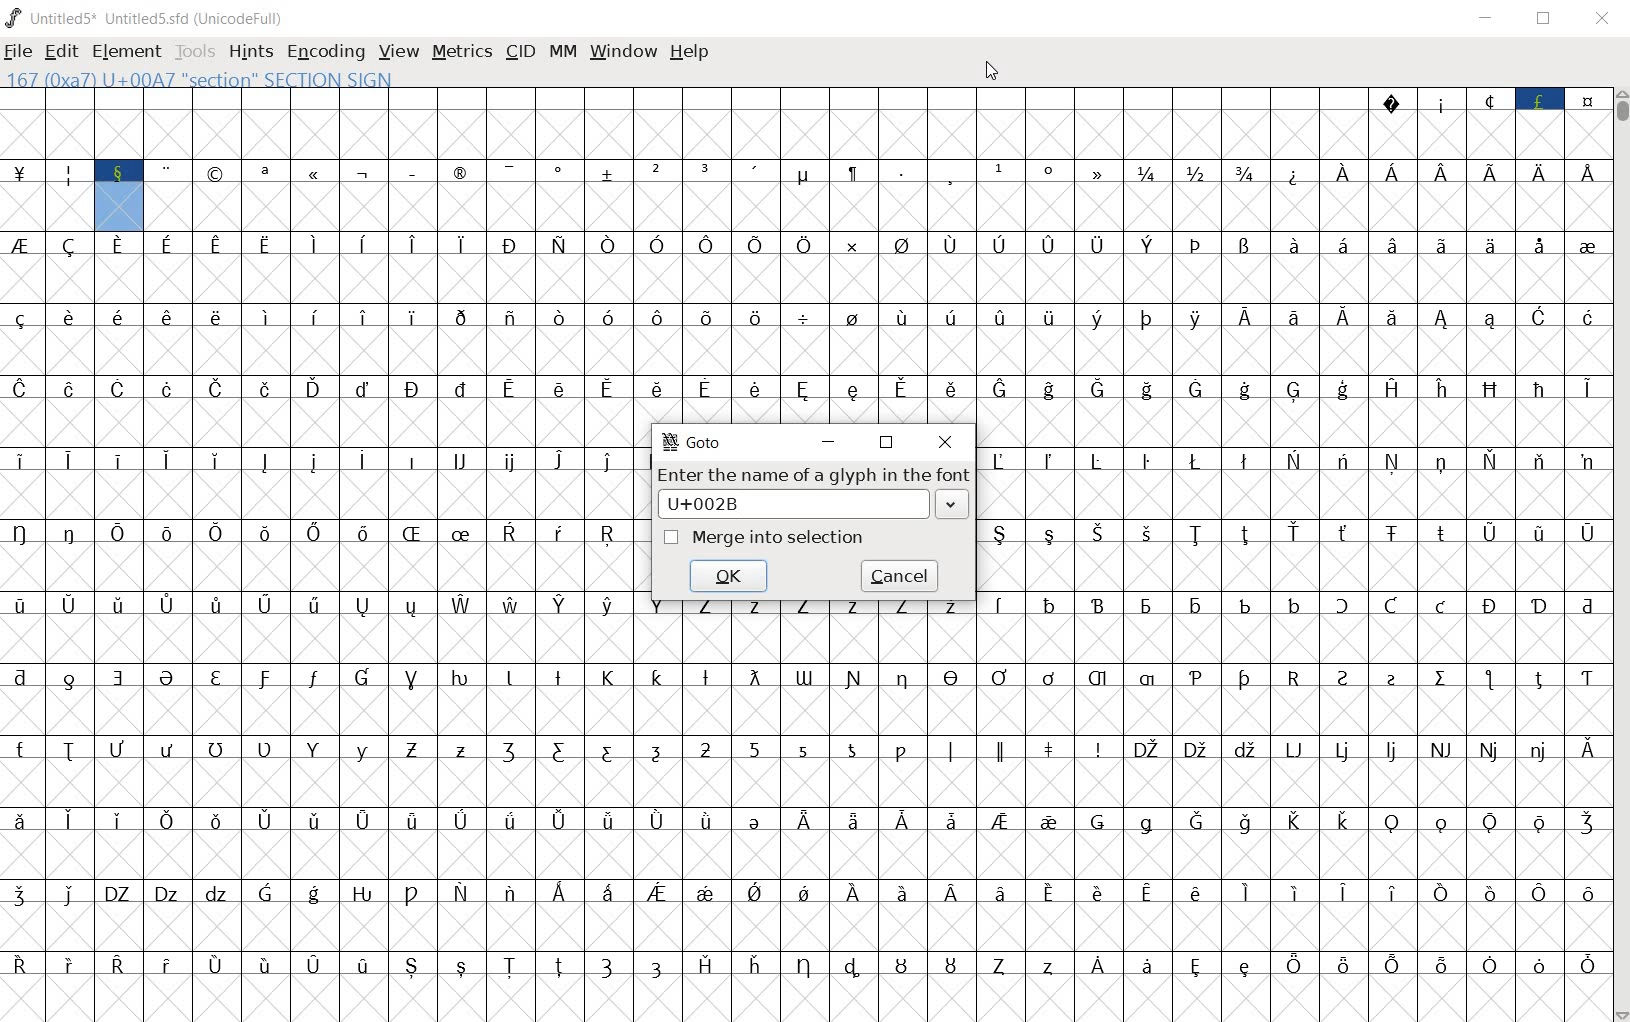  Describe the element at coordinates (60, 49) in the screenshot. I see `edit` at that location.